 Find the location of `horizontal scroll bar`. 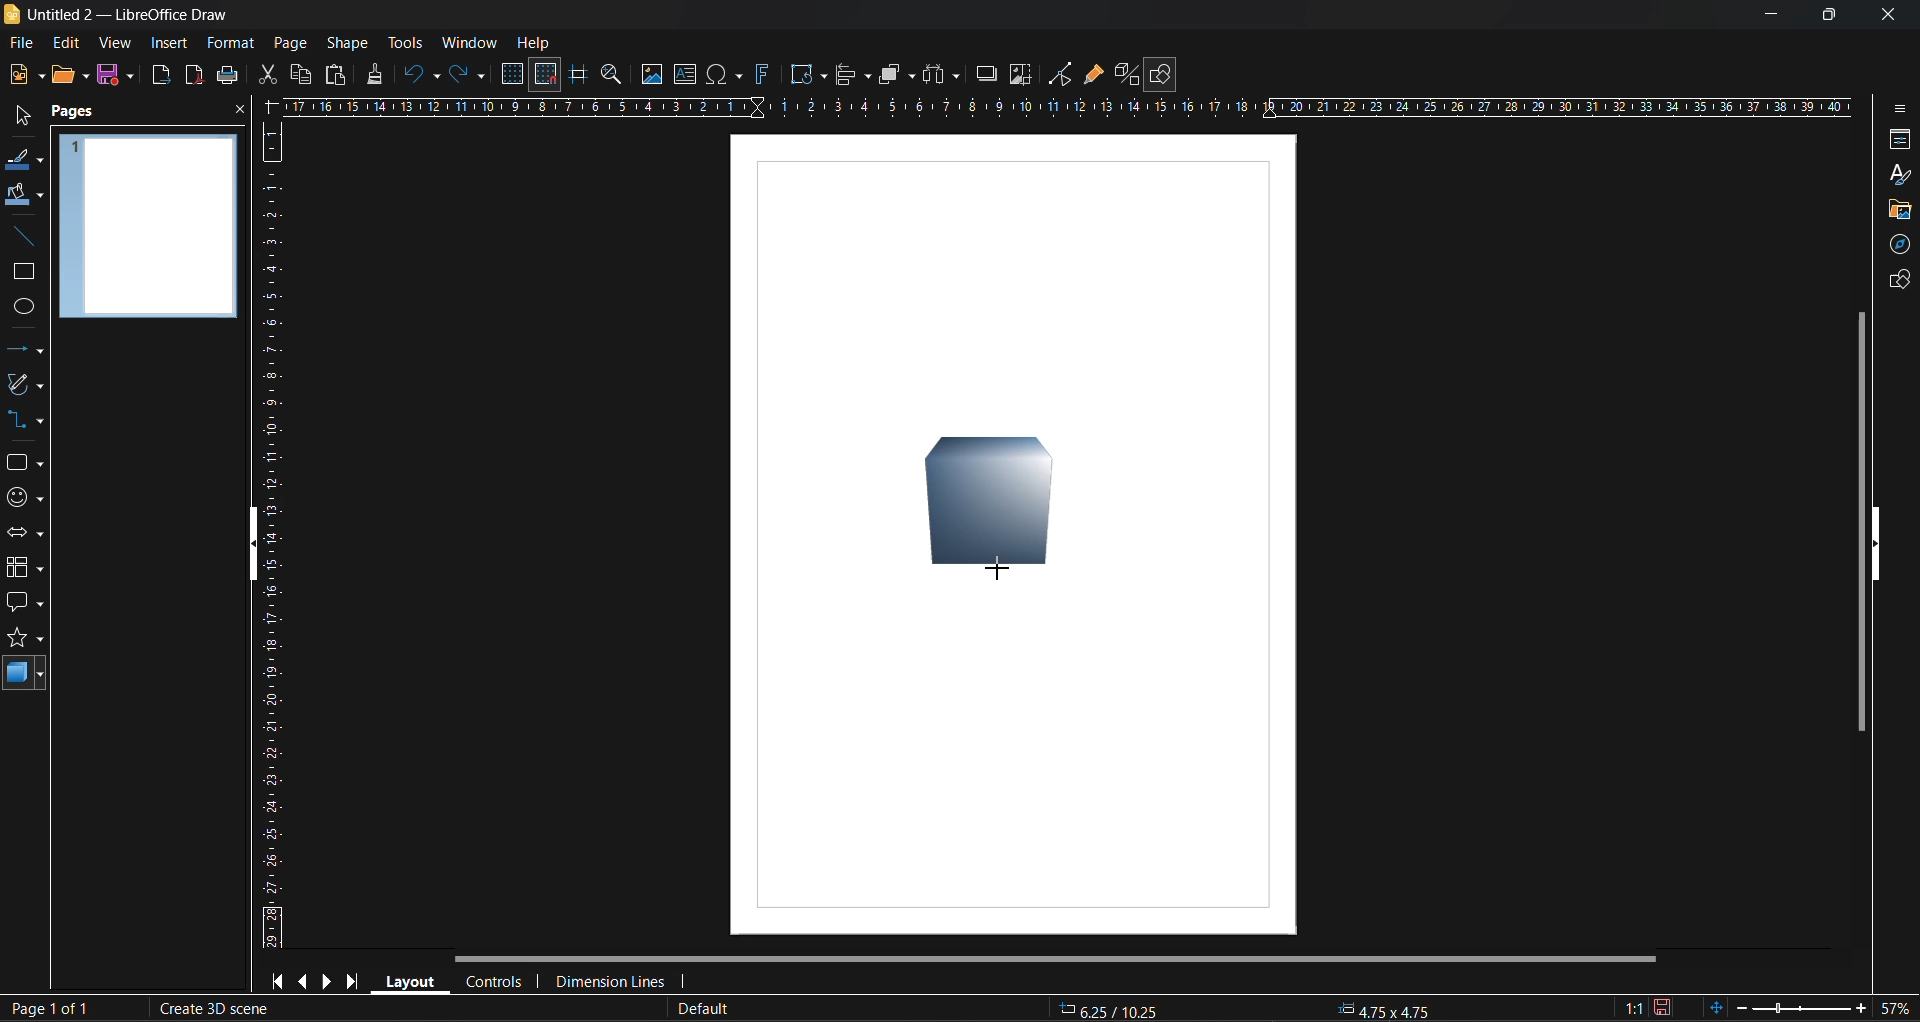

horizontal scroll bar is located at coordinates (1061, 959).